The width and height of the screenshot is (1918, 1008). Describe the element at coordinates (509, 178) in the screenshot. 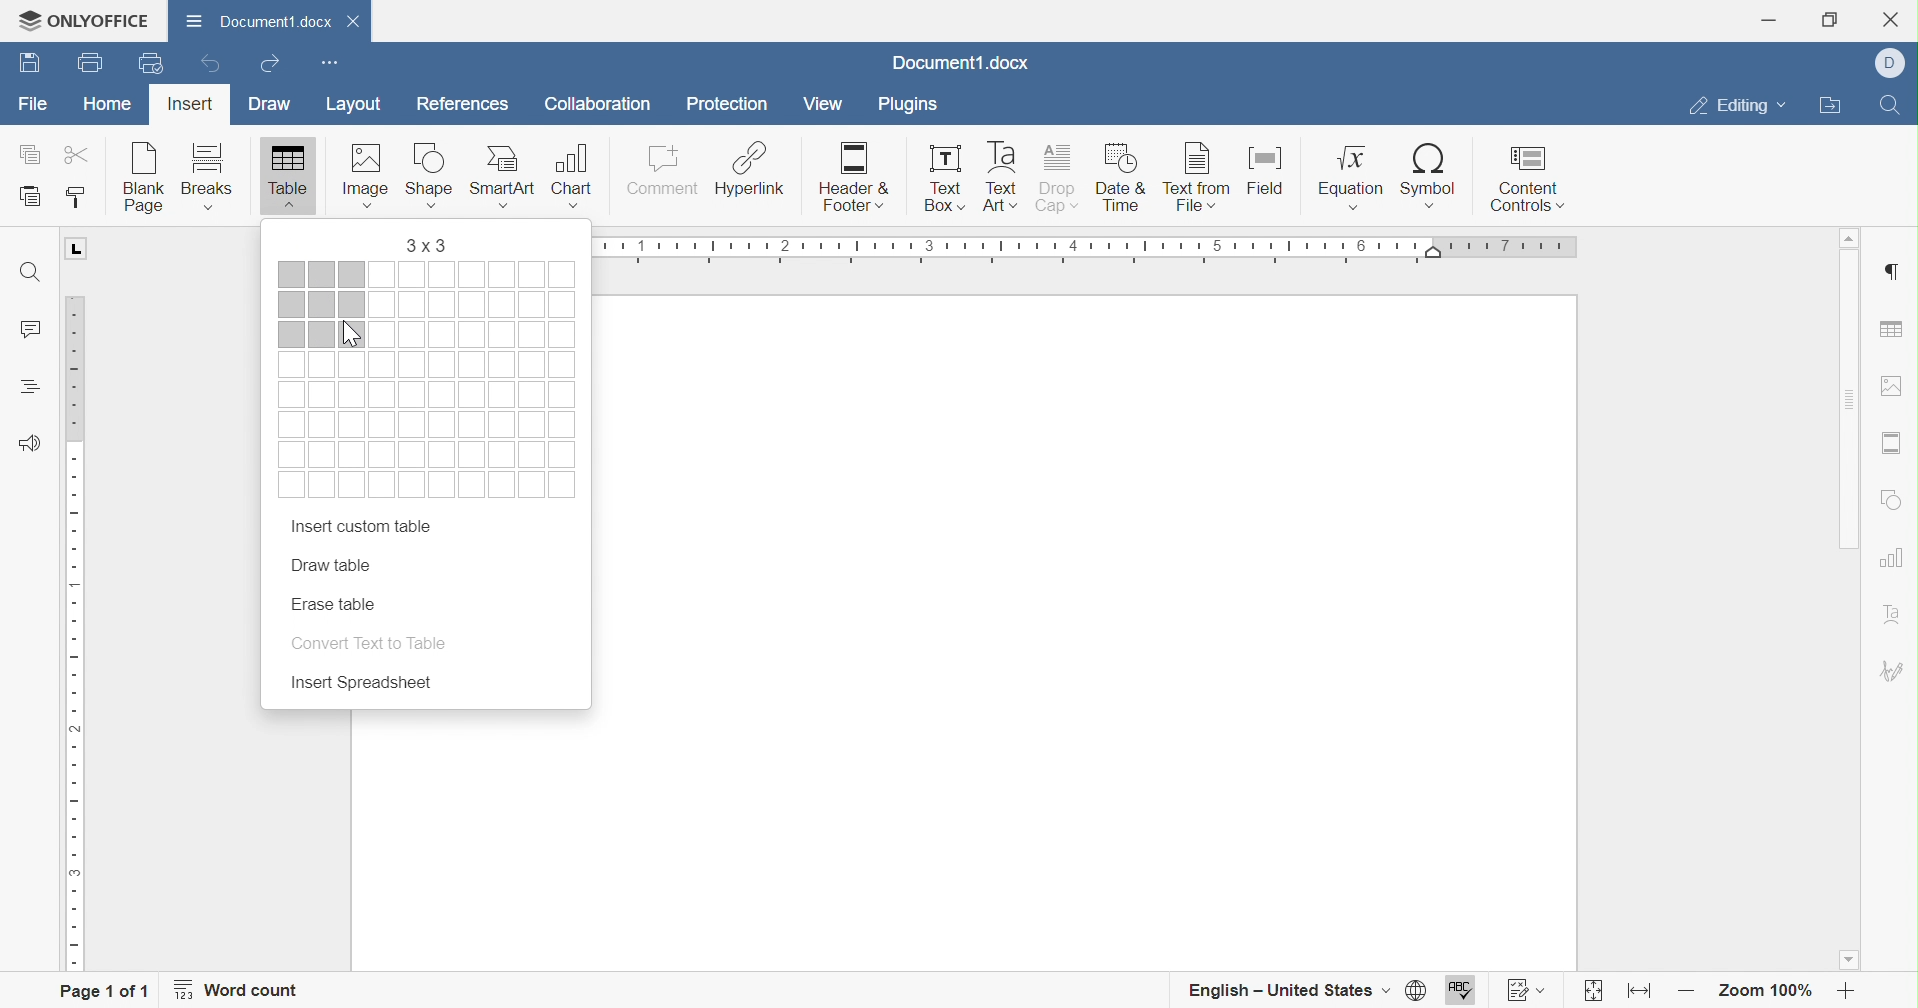

I see `Smart art` at that location.